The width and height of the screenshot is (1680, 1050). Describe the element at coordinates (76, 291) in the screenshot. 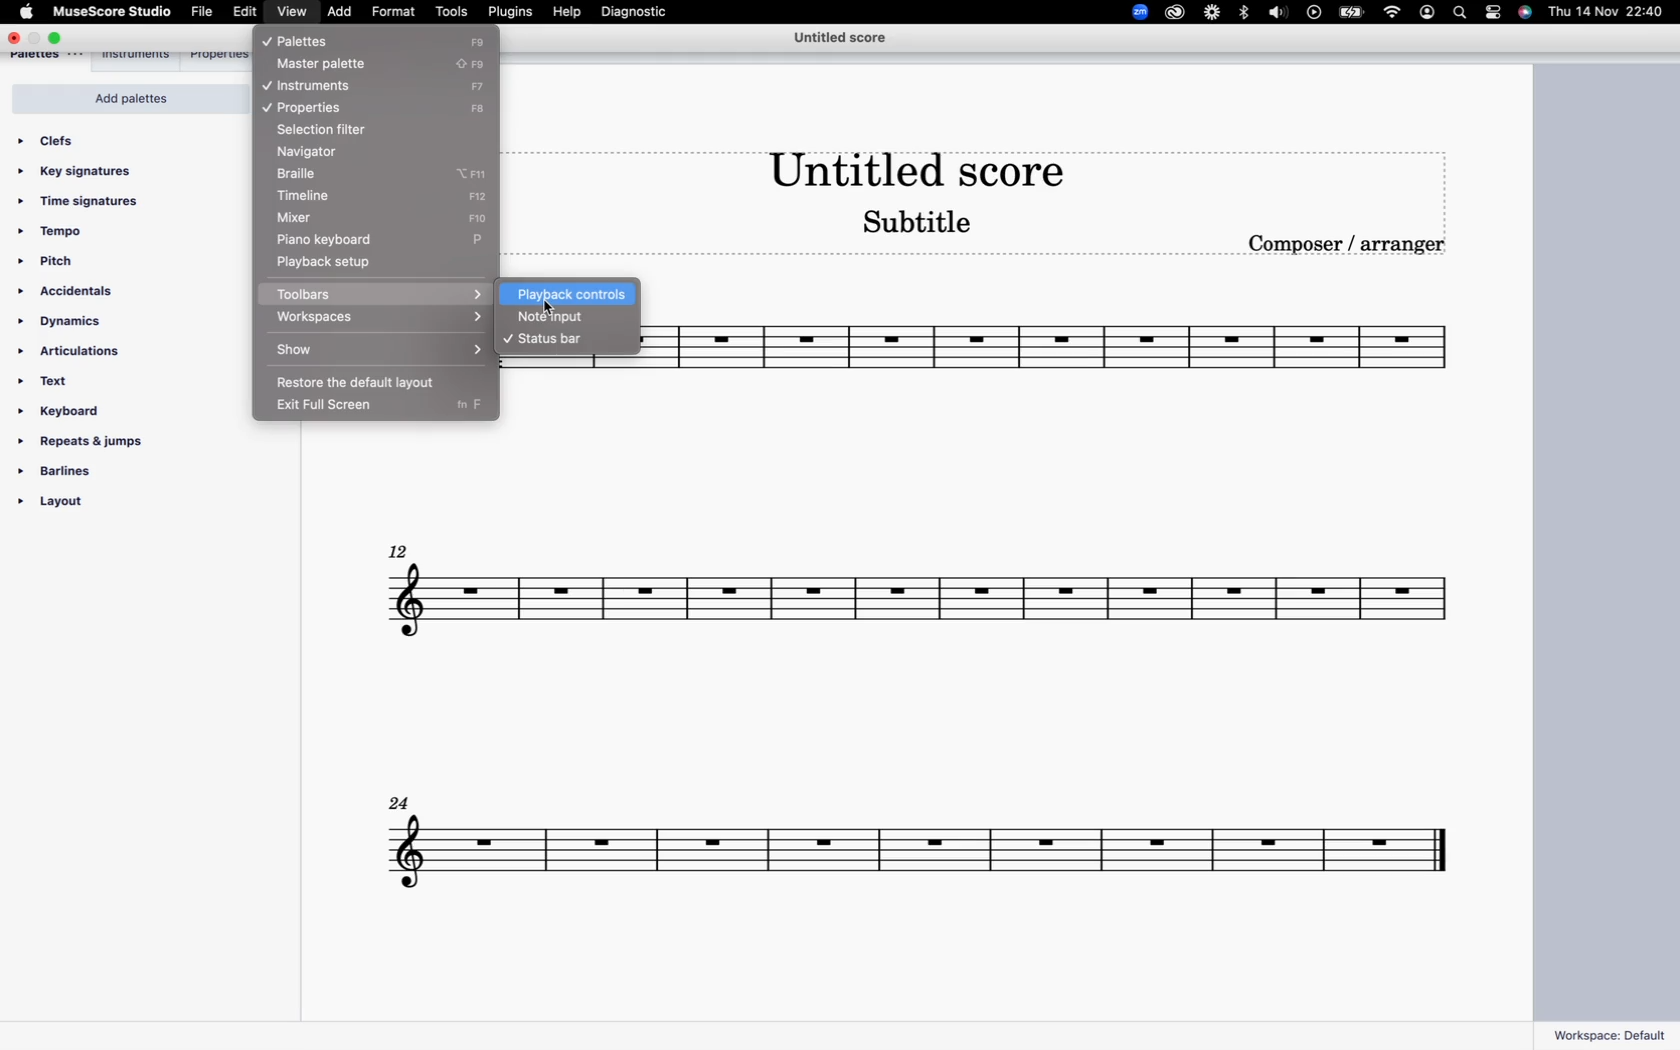

I see `accidentals` at that location.